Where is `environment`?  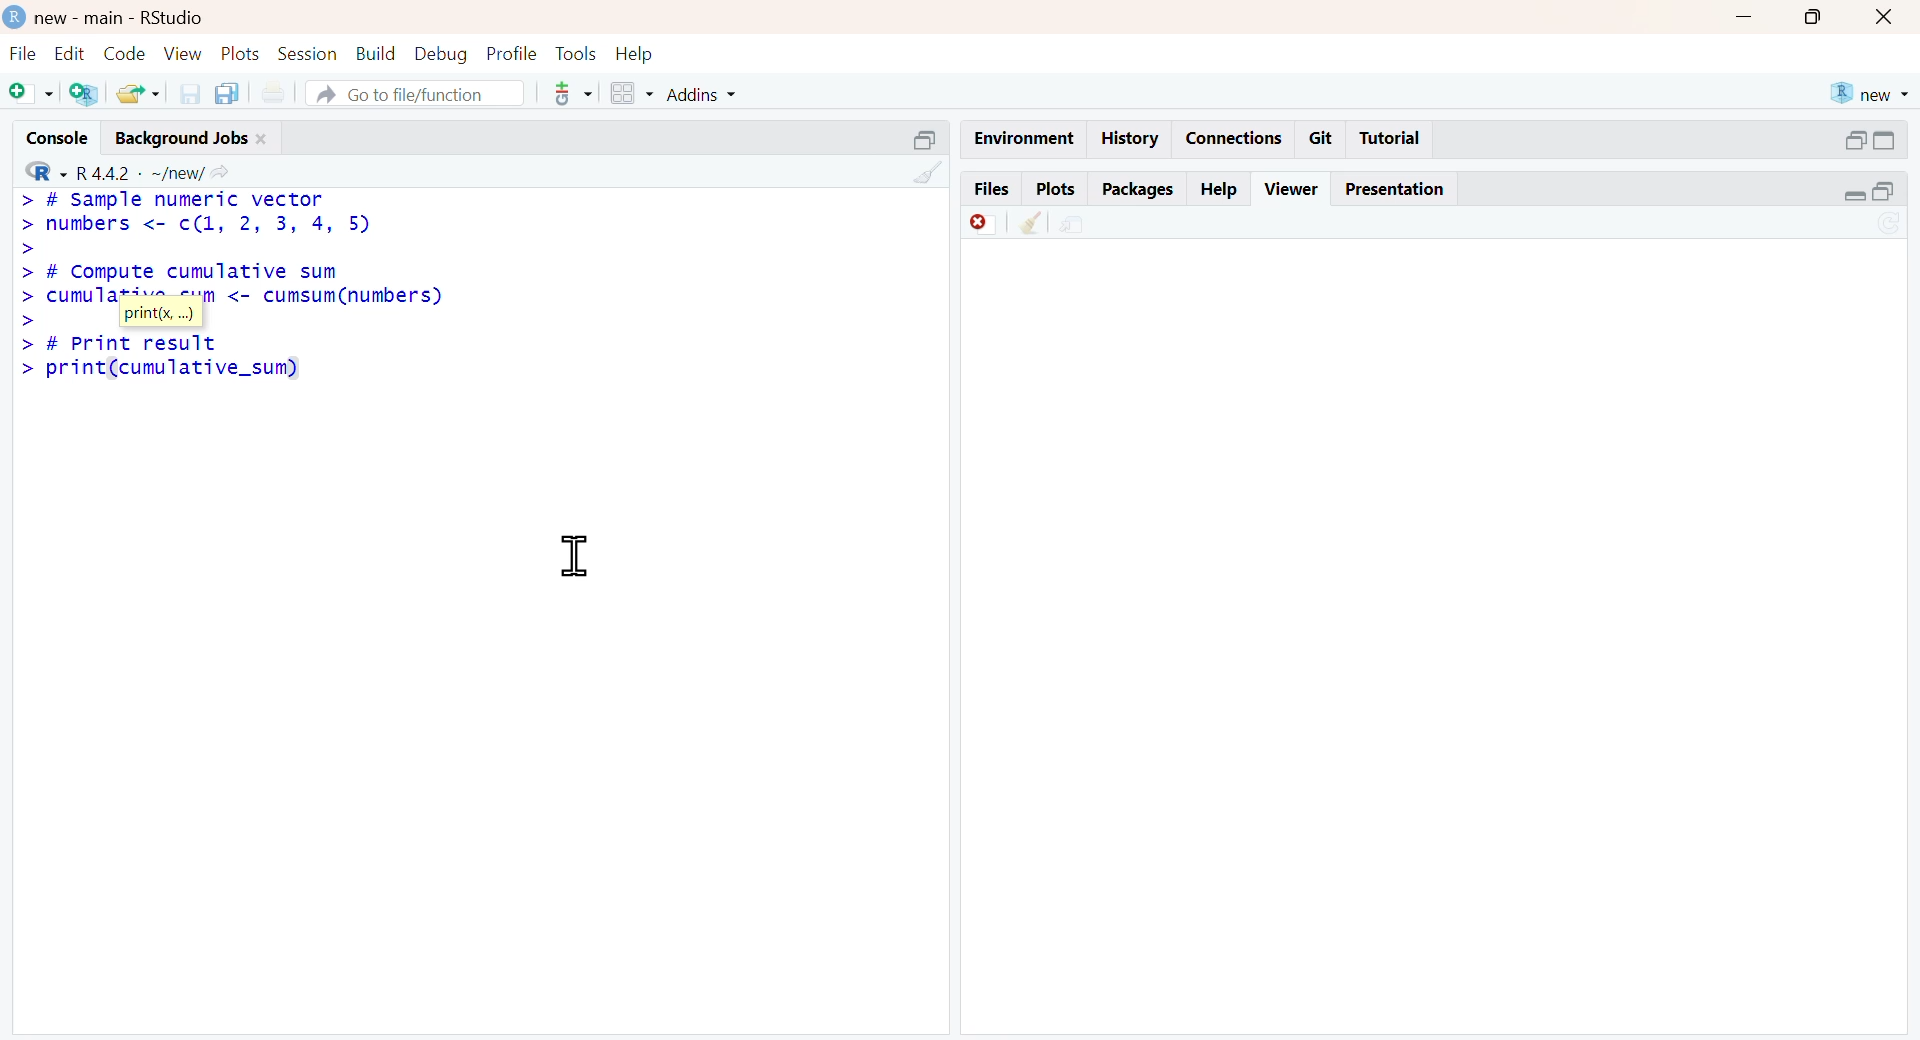 environment is located at coordinates (1073, 227).